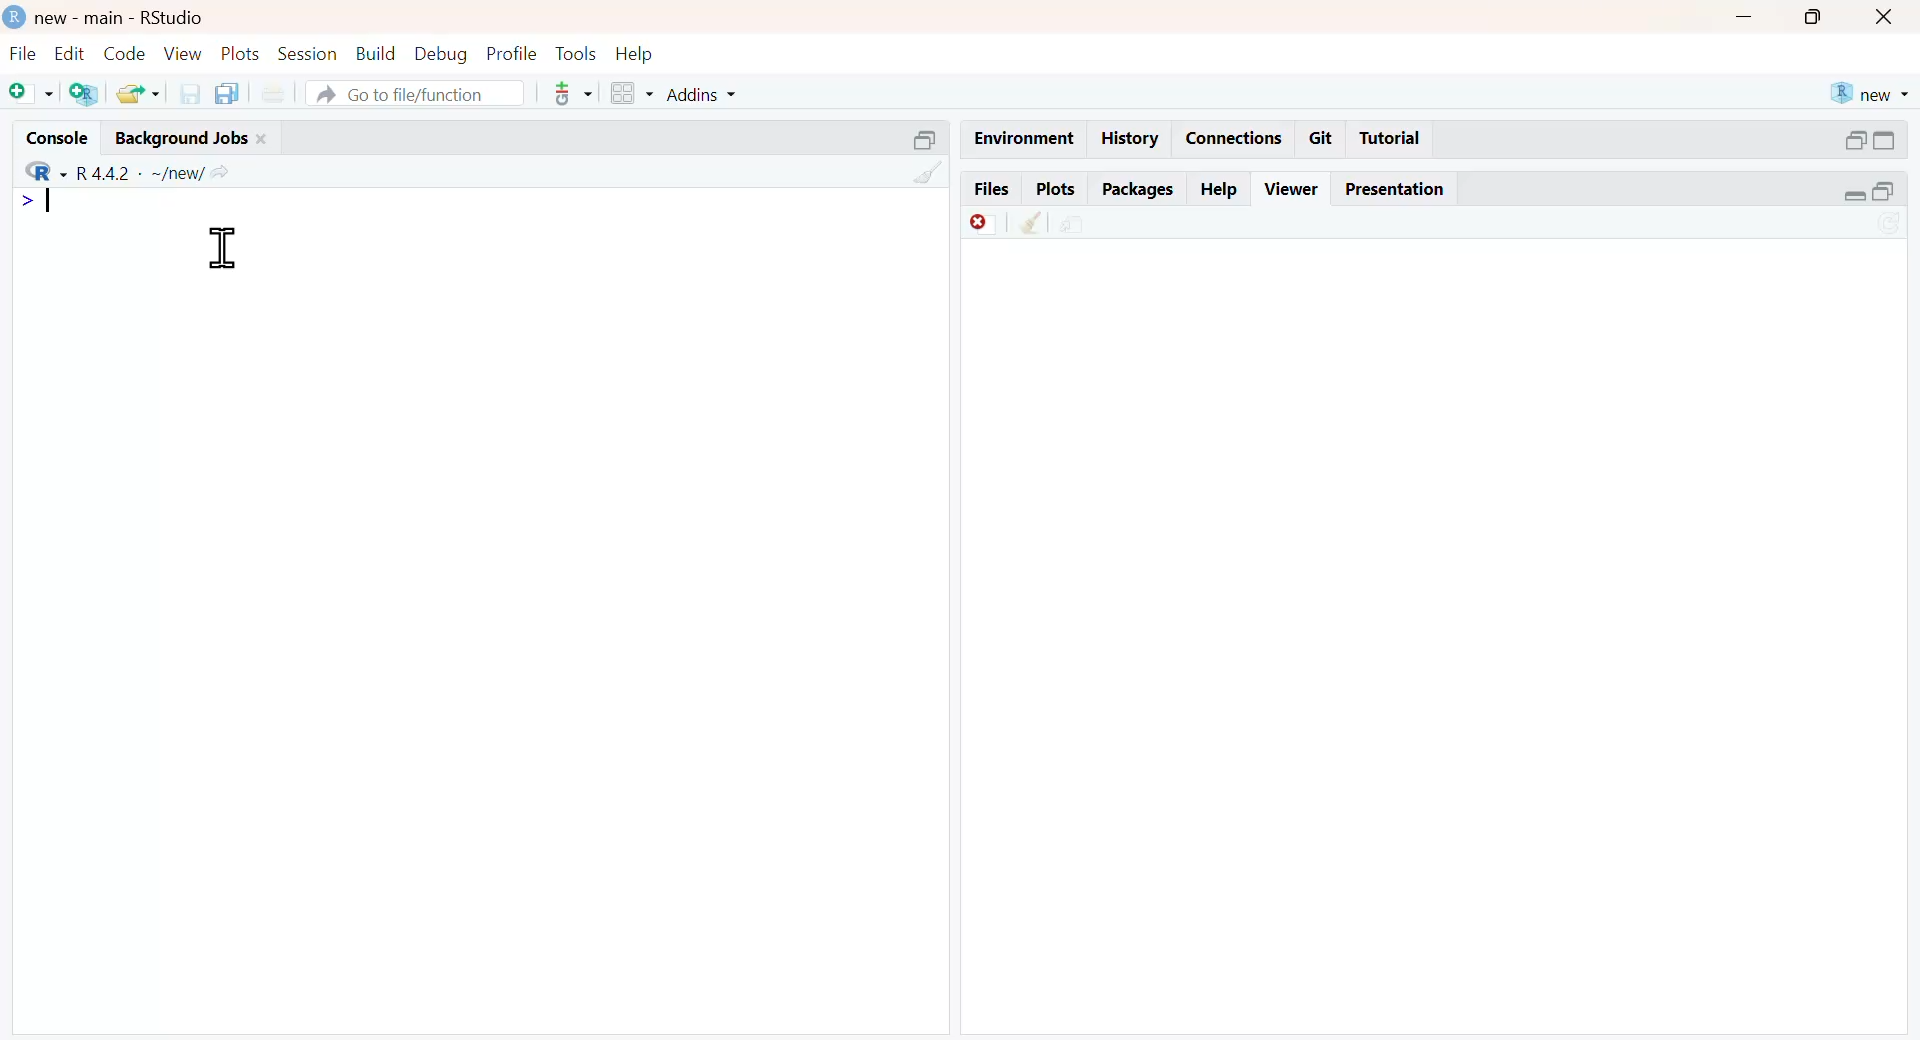 The height and width of the screenshot is (1040, 1920). I want to click on expand/collapse, so click(1884, 140).